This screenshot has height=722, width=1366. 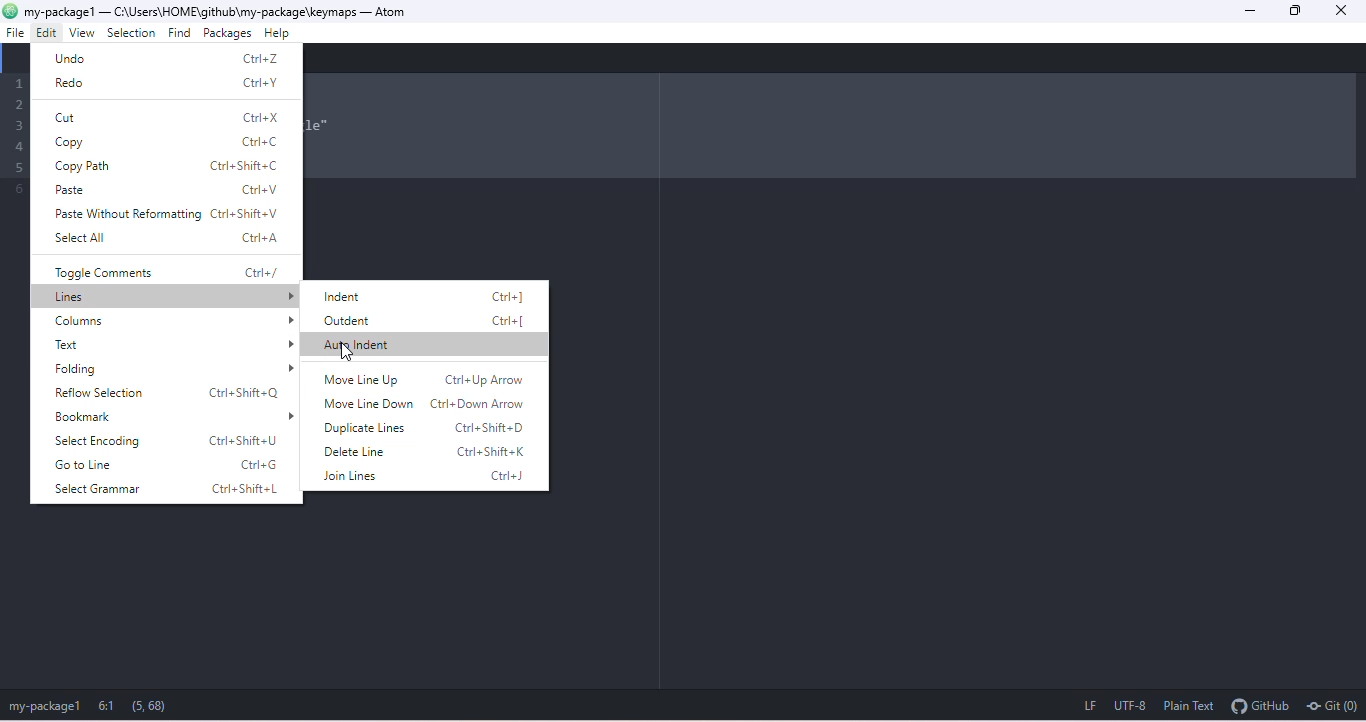 I want to click on close, so click(x=1348, y=12).